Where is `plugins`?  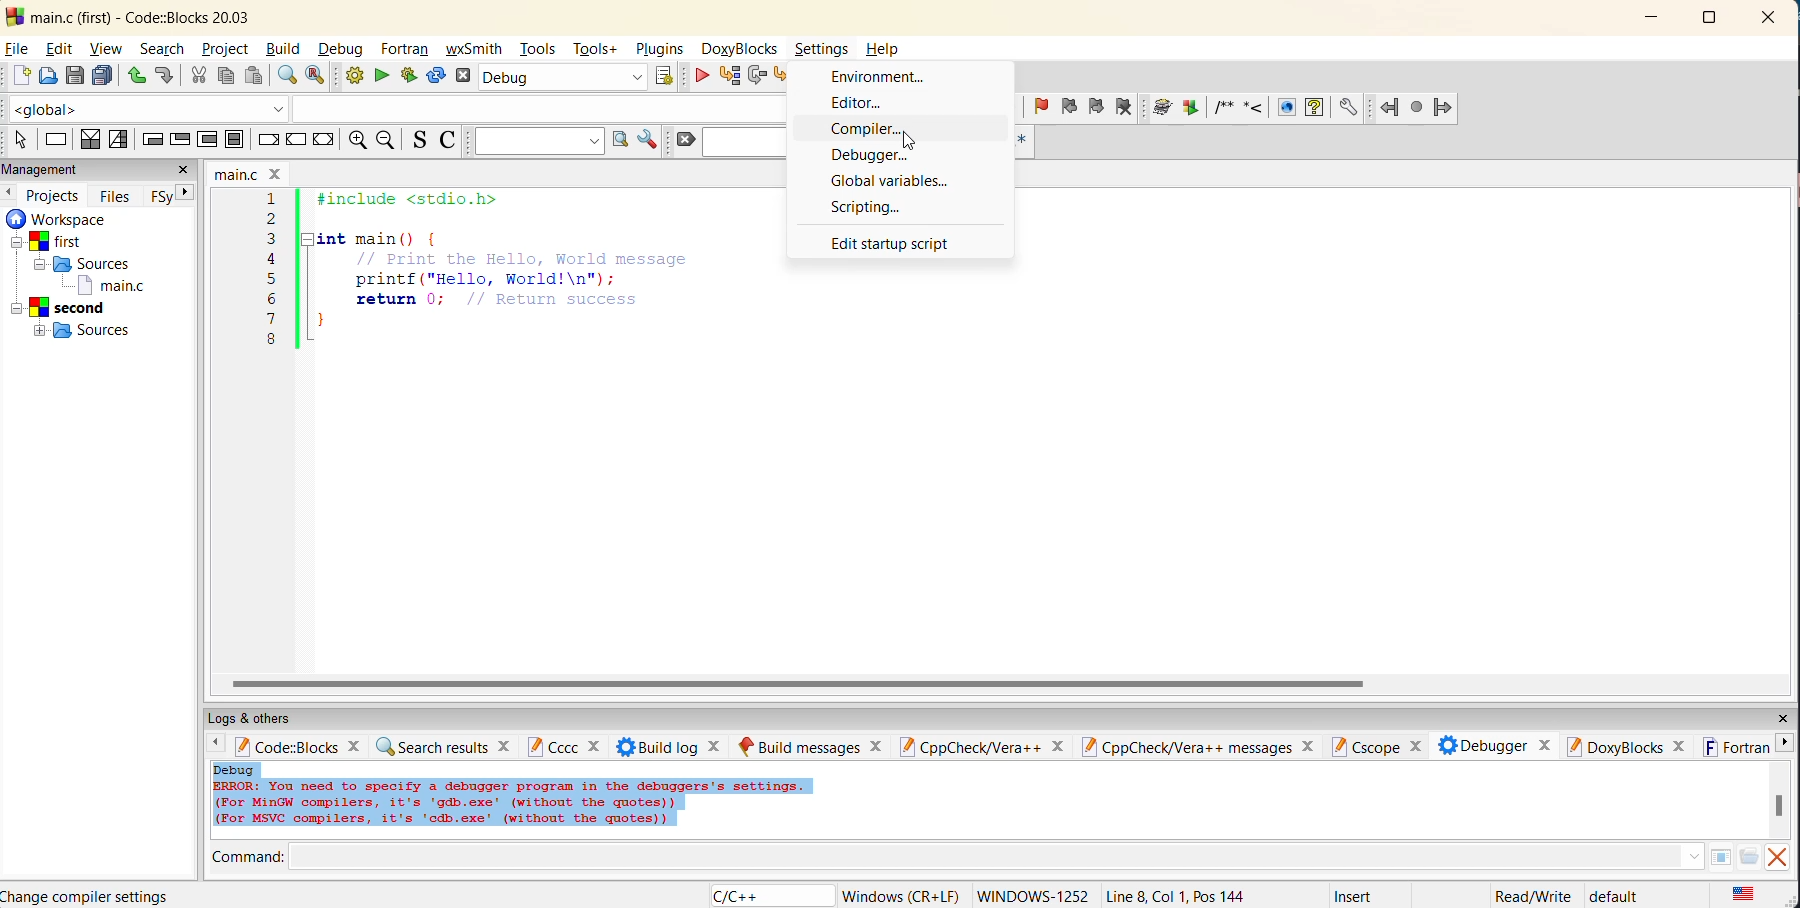 plugins is located at coordinates (664, 49).